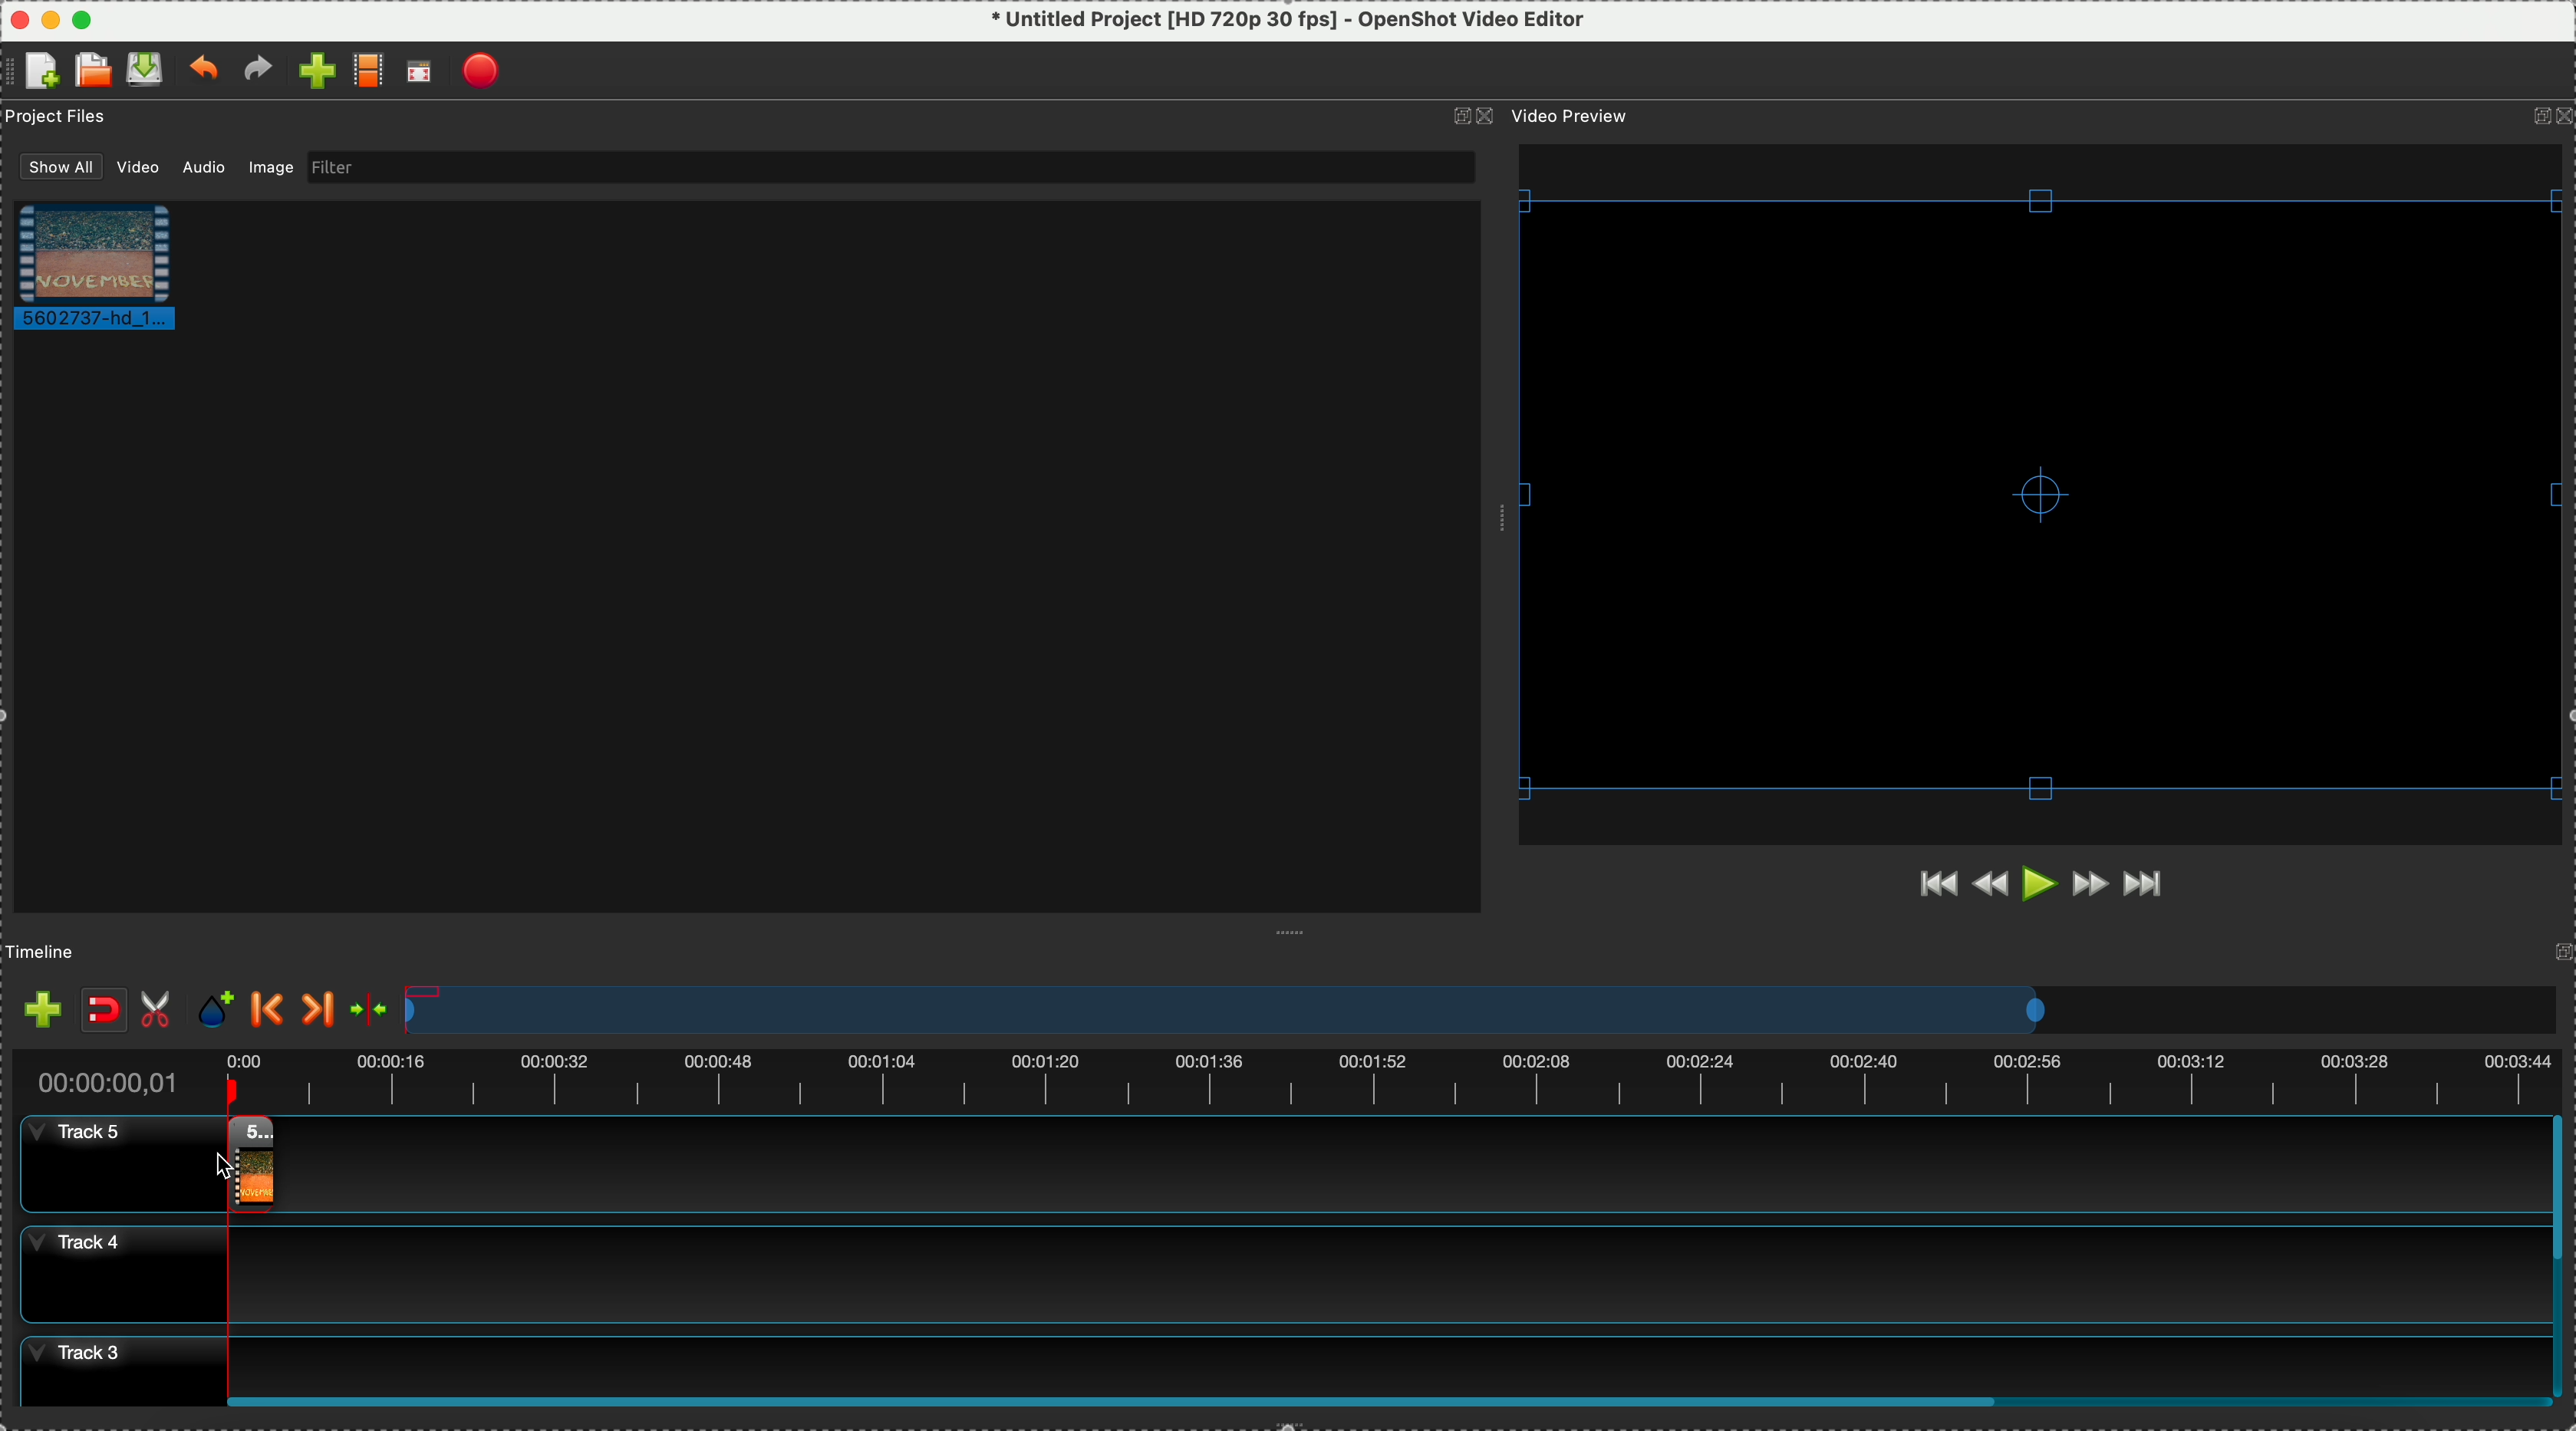 This screenshot has height=1431, width=2576. I want to click on play, so click(2040, 885).